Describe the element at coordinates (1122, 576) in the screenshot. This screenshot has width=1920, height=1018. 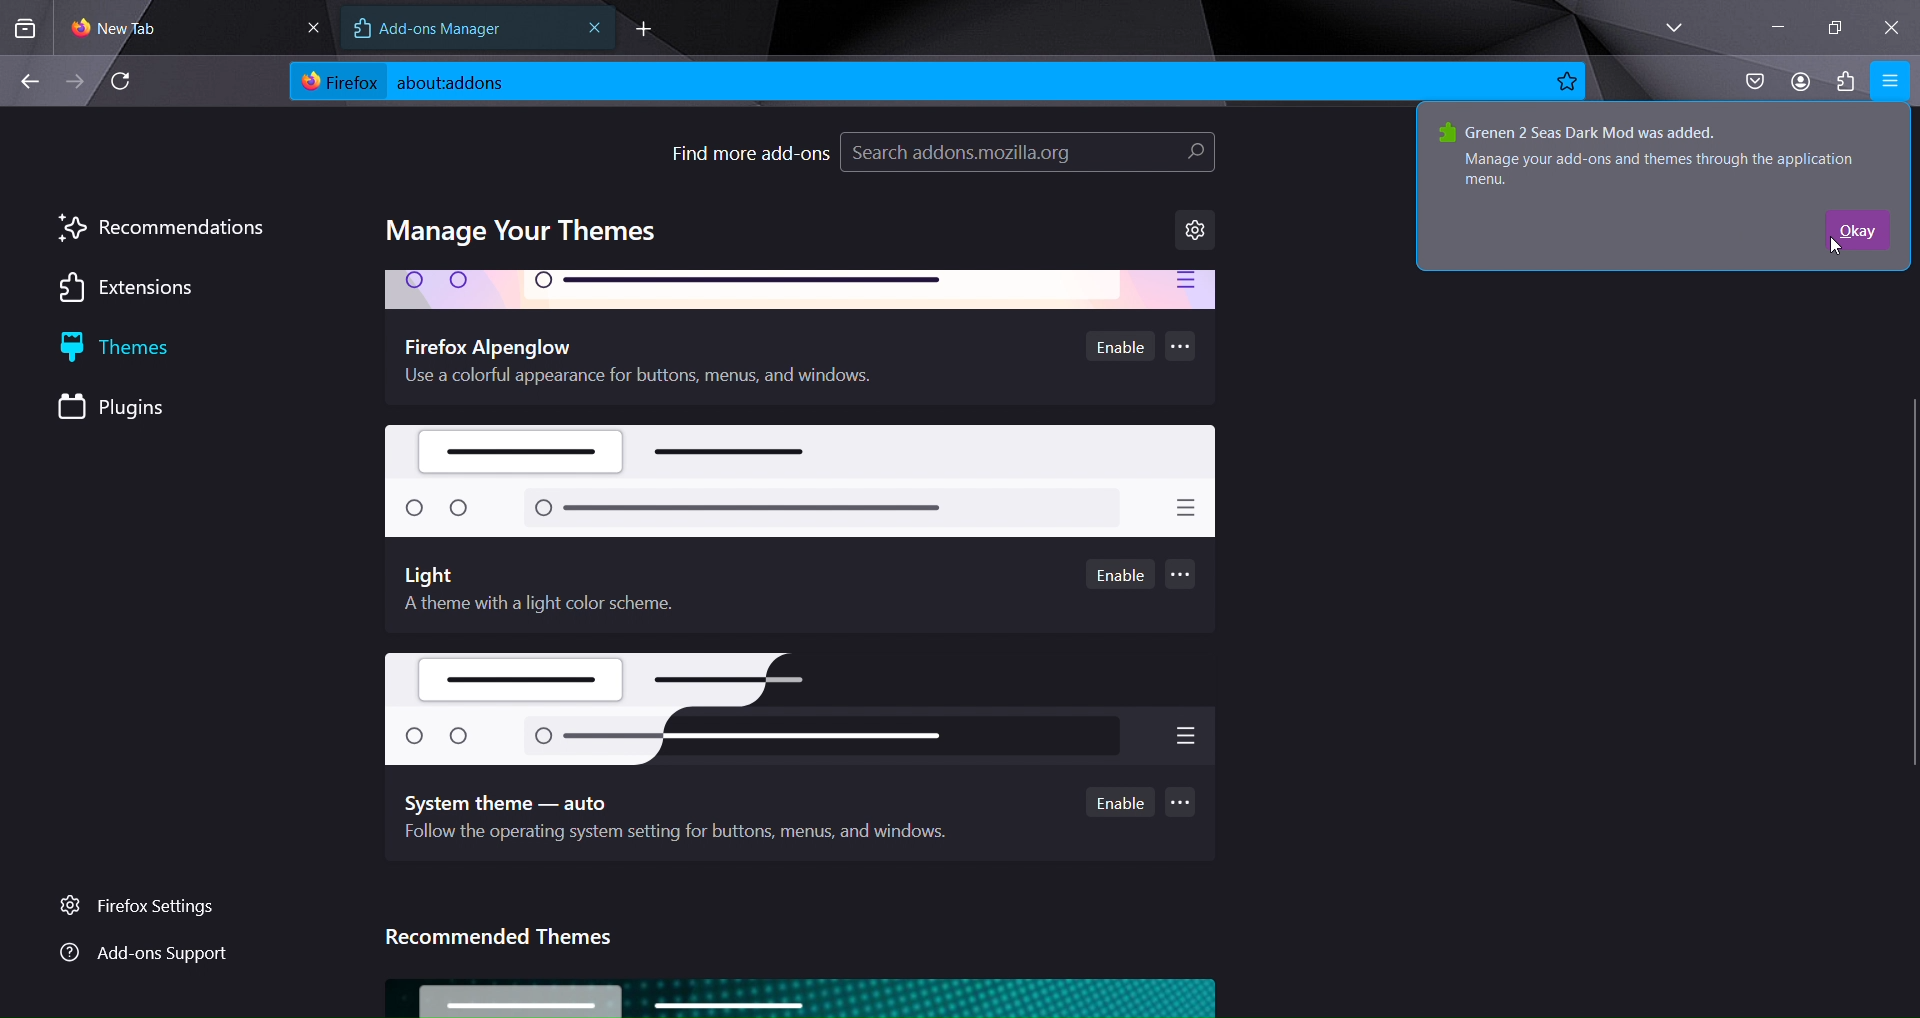
I see `enable` at that location.